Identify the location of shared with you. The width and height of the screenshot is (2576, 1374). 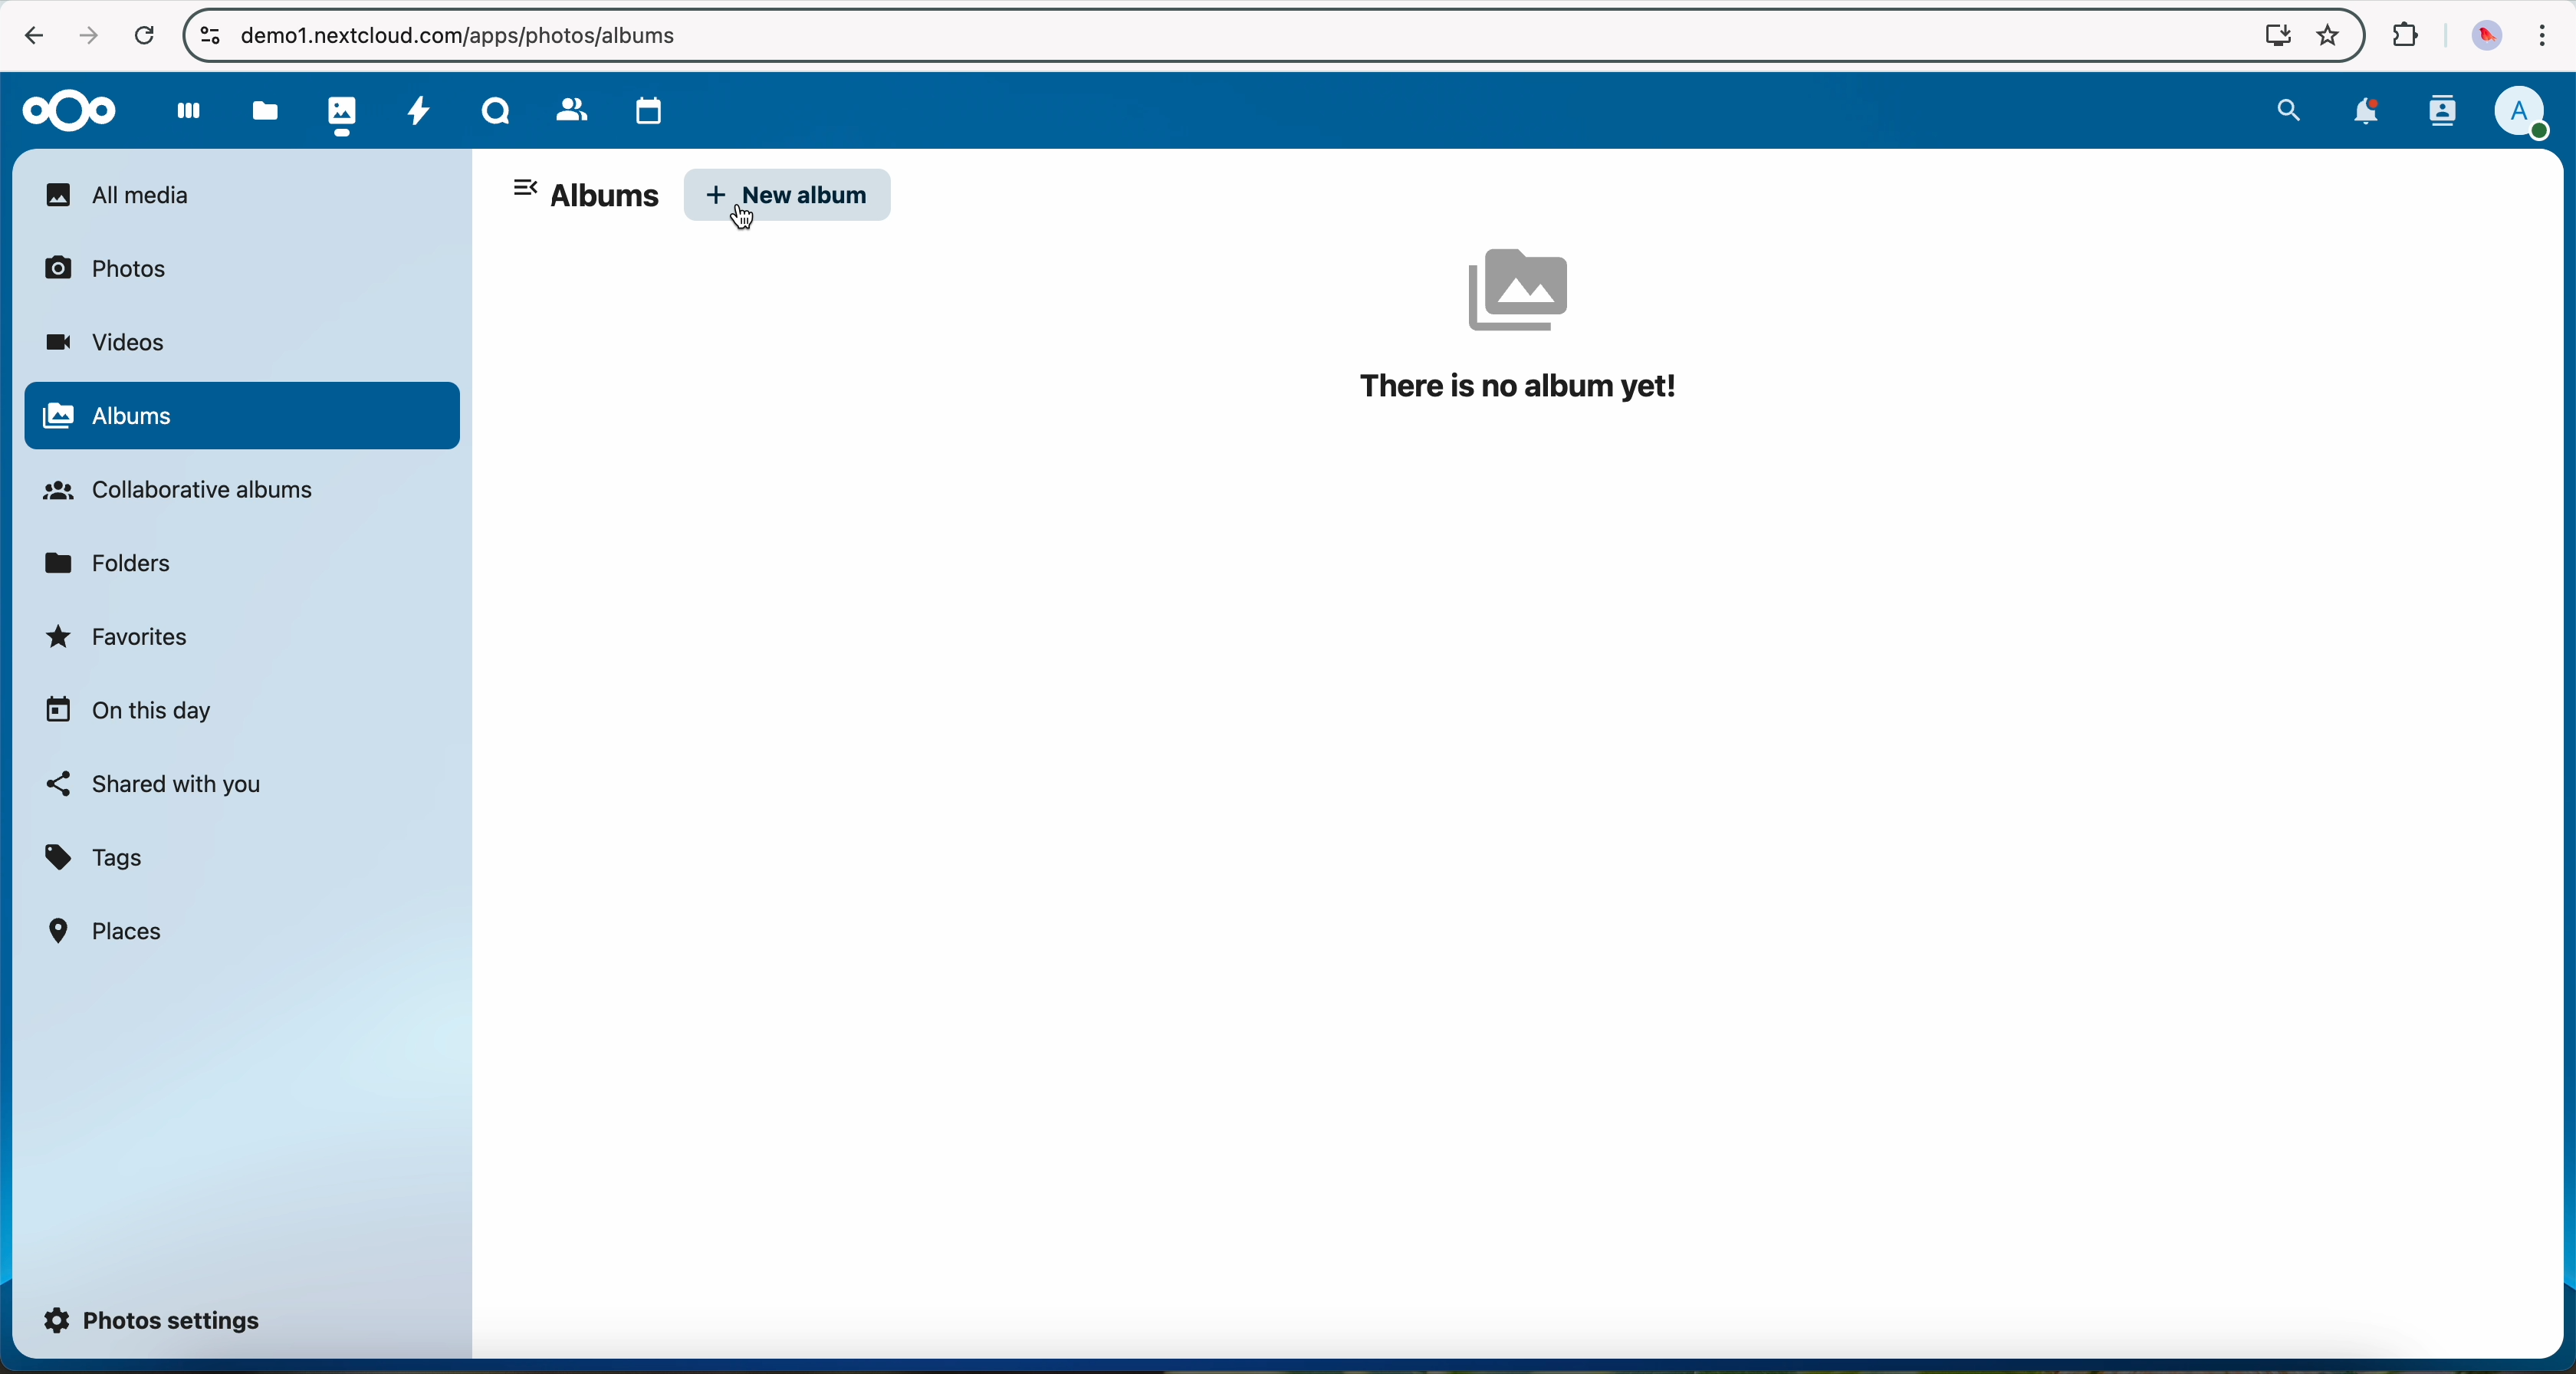
(156, 784).